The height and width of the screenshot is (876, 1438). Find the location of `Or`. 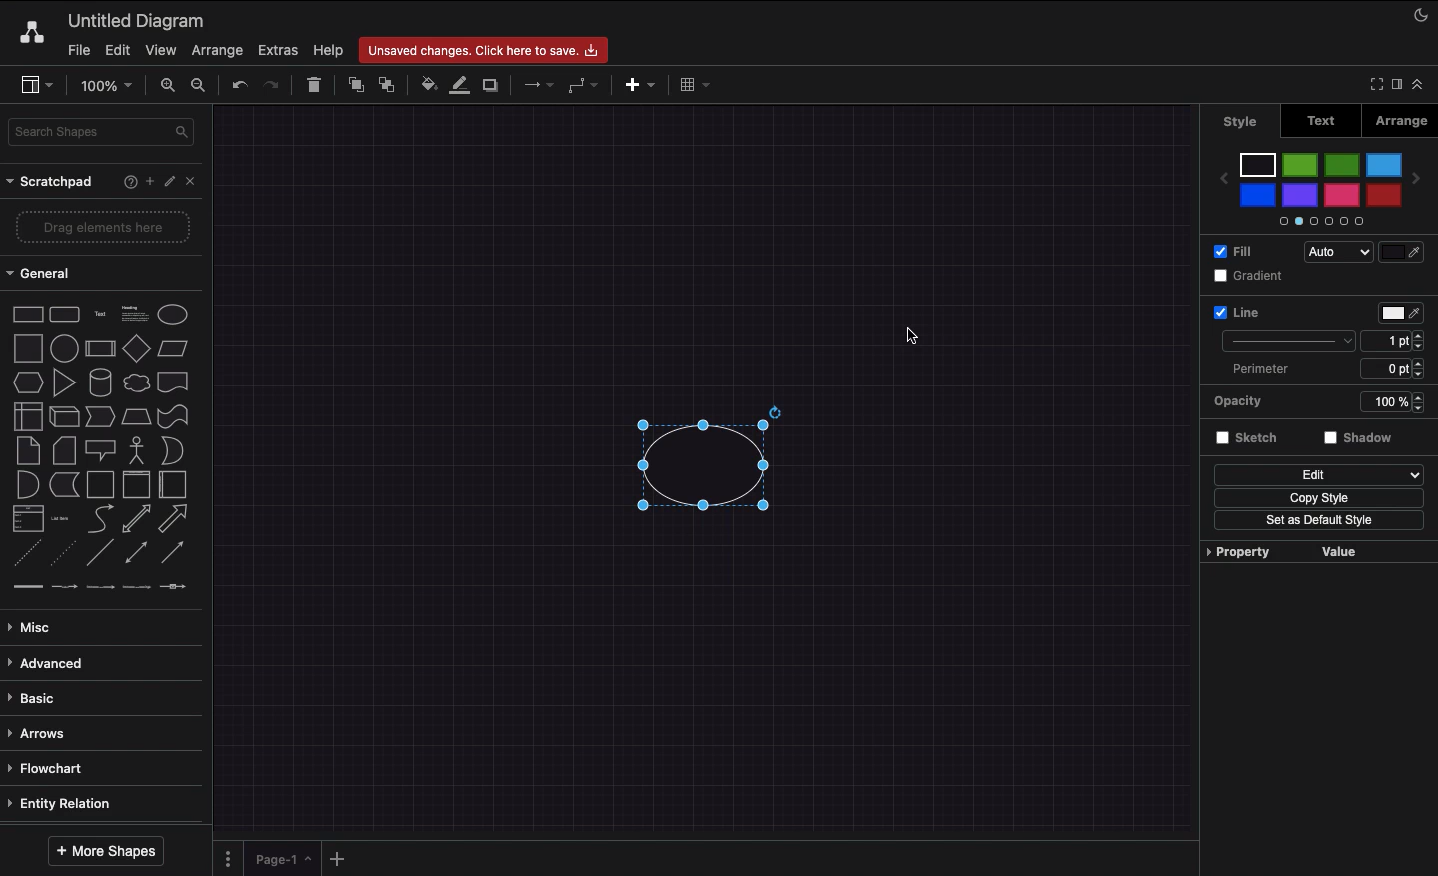

Or is located at coordinates (173, 449).